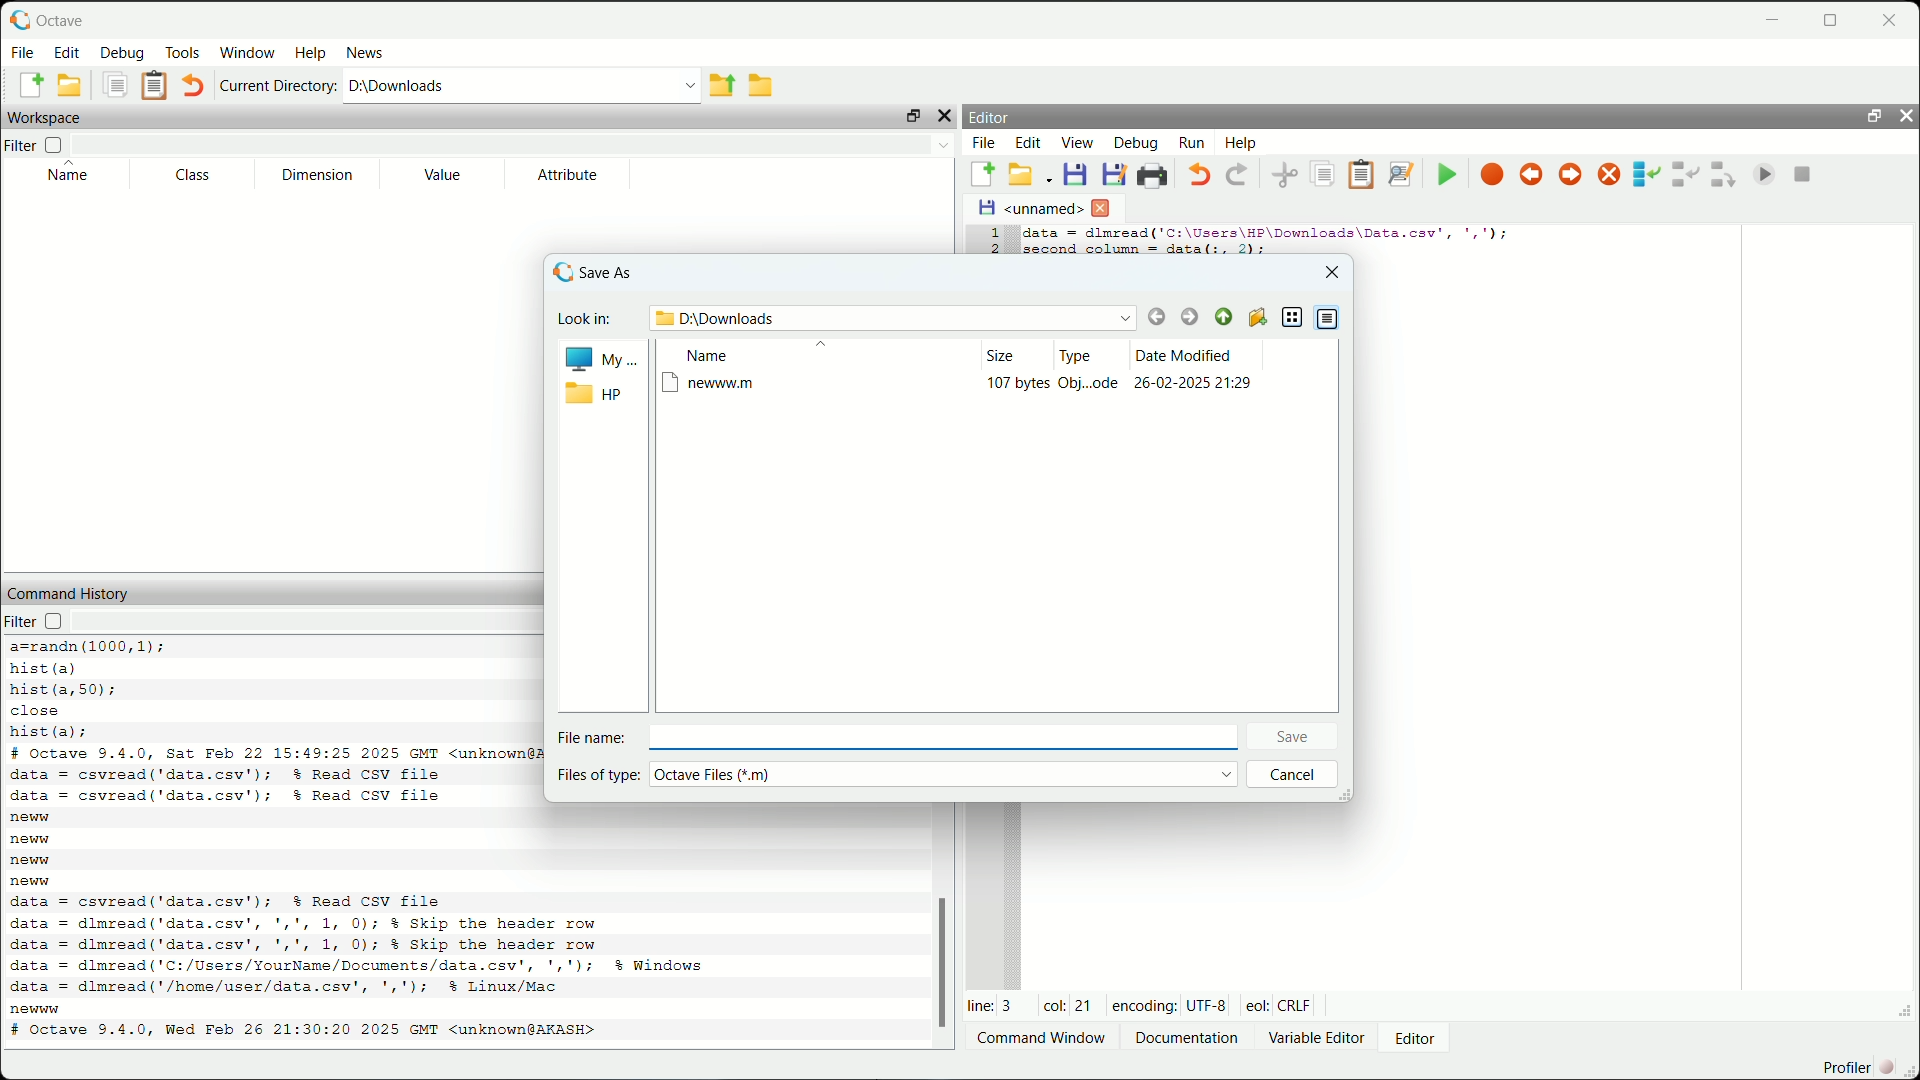 This screenshot has width=1920, height=1080. I want to click on step in, so click(1685, 177).